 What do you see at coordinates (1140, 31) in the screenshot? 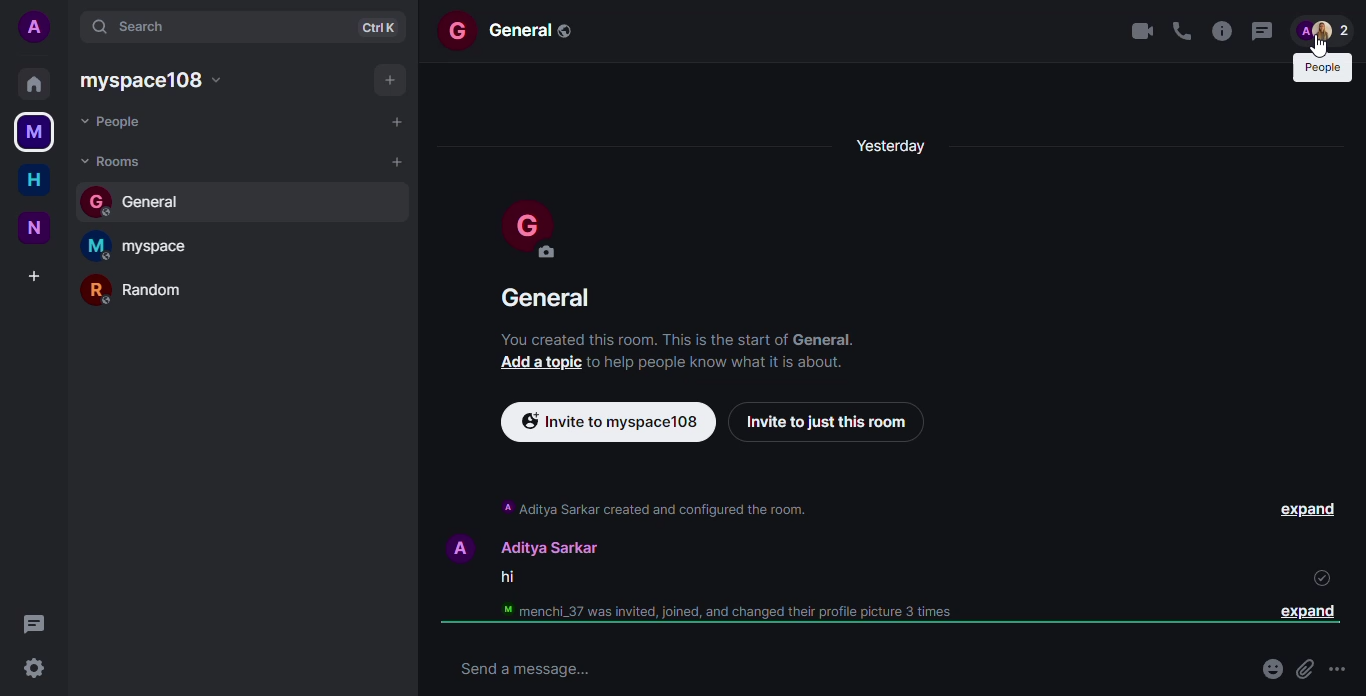
I see `video call` at bounding box center [1140, 31].